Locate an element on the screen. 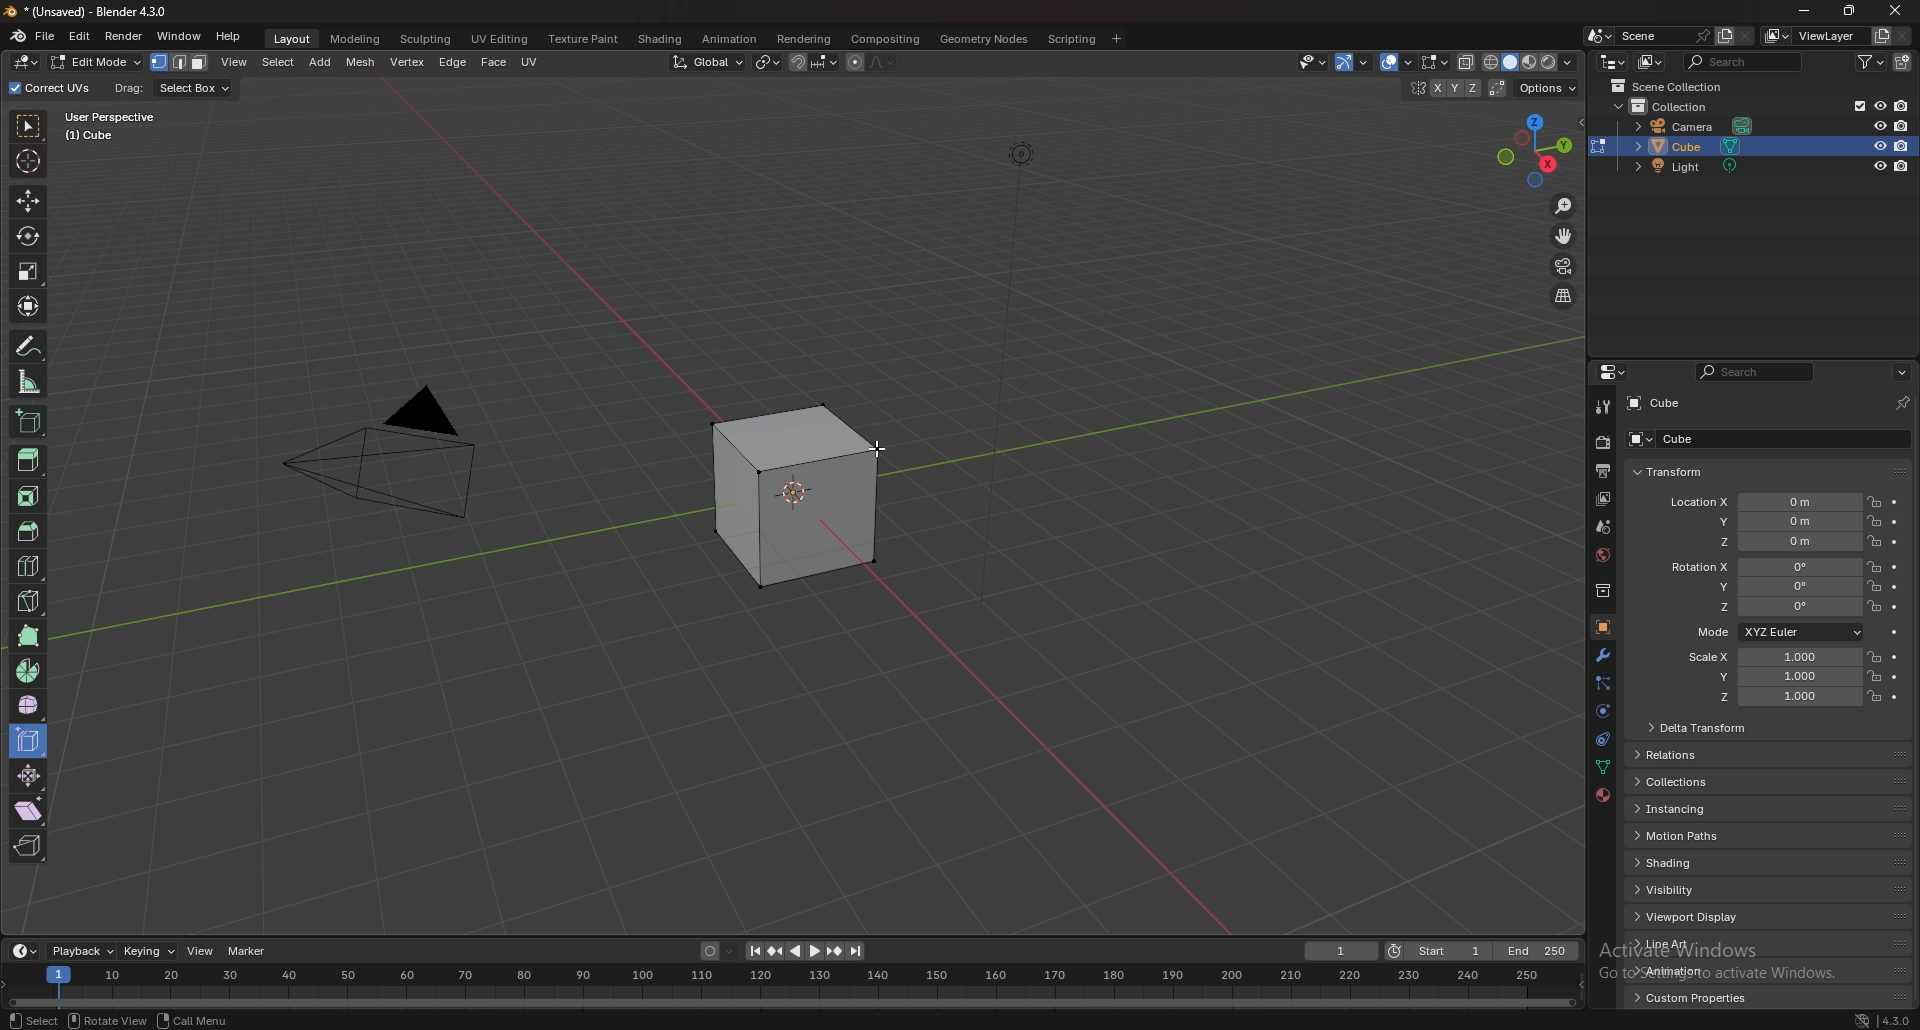 Image resolution: width=1920 pixels, height=1030 pixels. remove view layer is located at coordinates (1902, 35).